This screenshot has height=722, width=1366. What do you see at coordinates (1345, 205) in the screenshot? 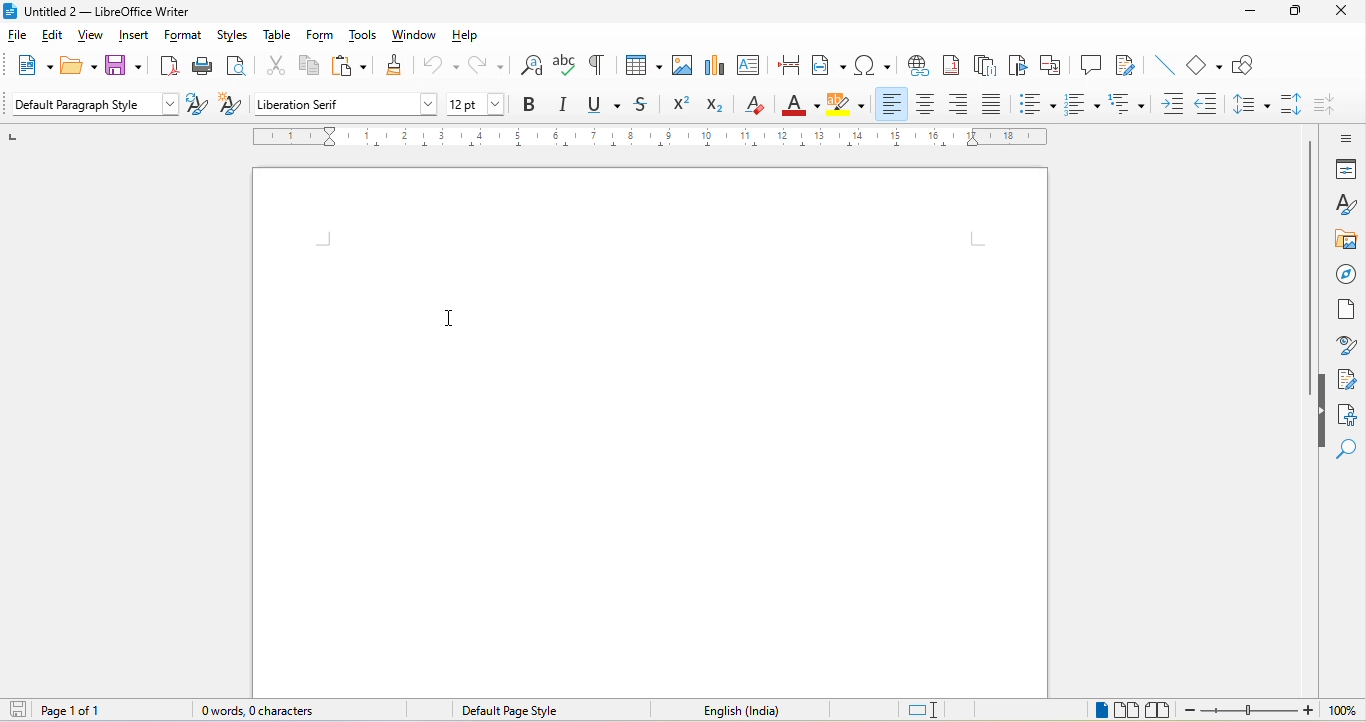
I see `styles` at bounding box center [1345, 205].